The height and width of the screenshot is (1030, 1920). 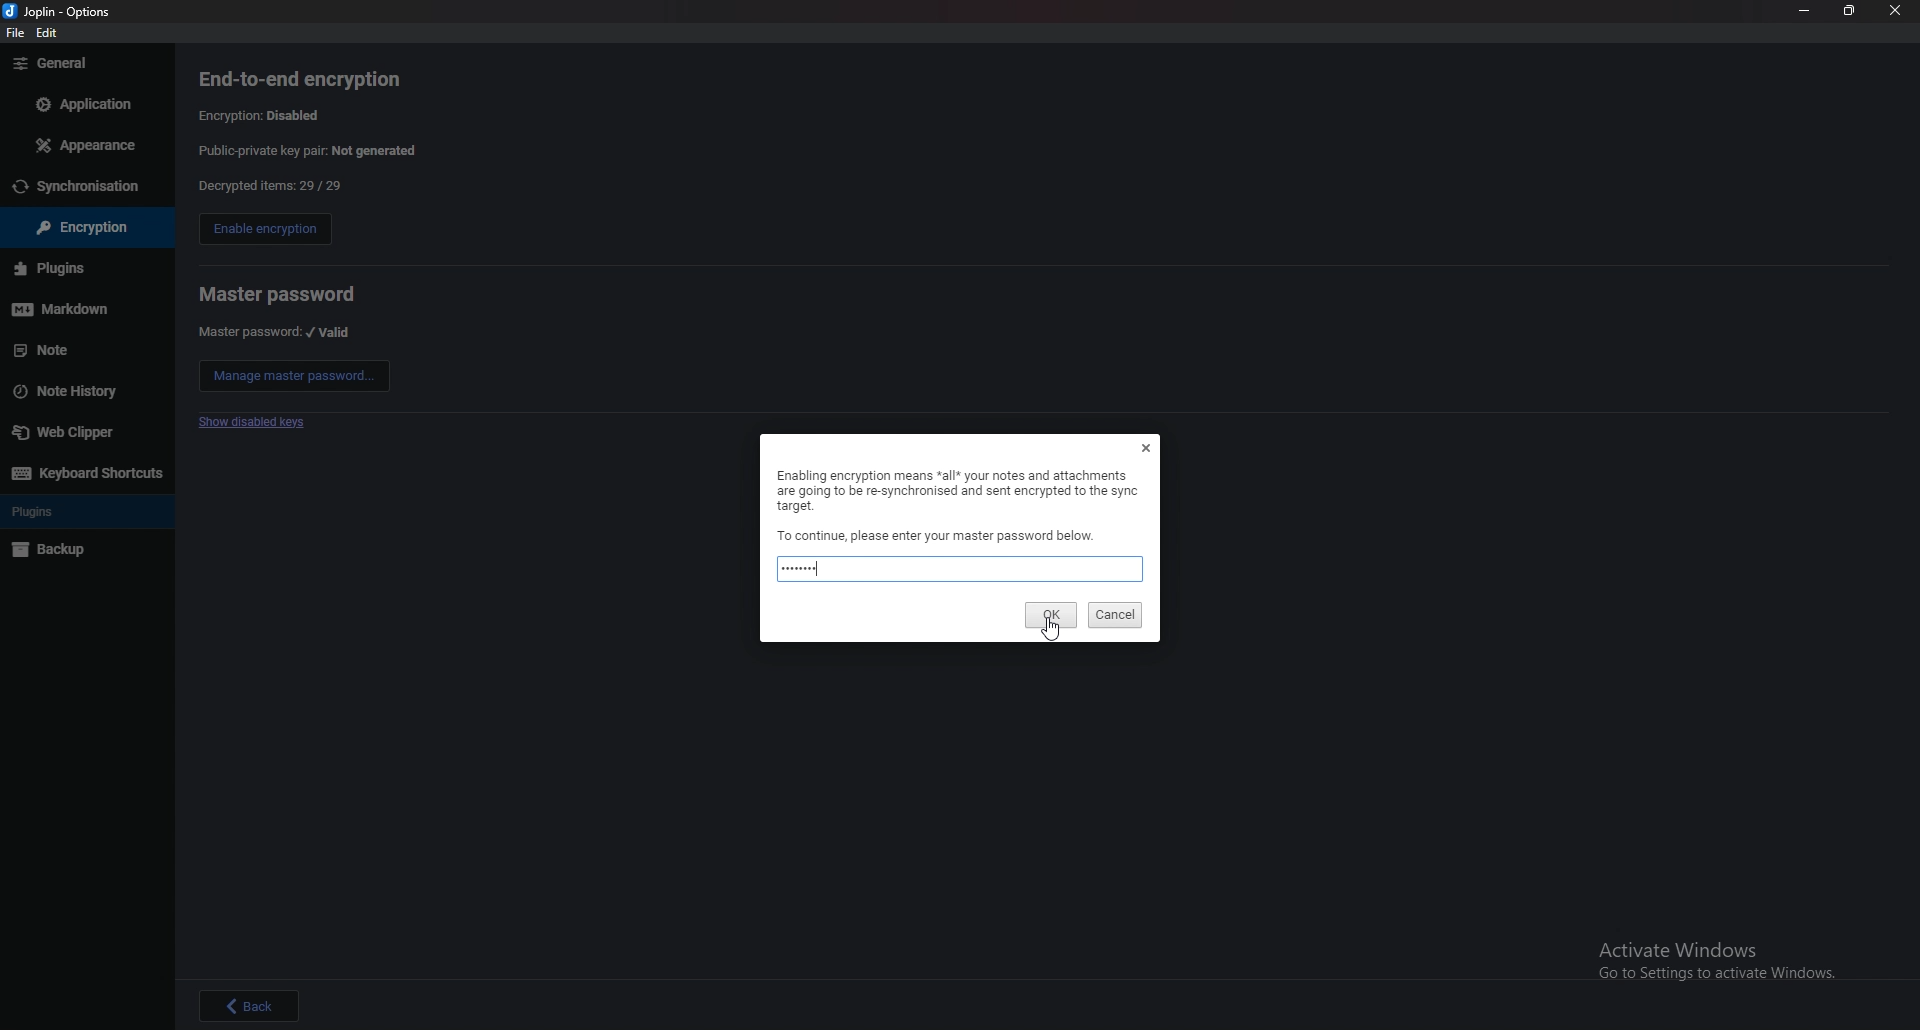 What do you see at coordinates (49, 65) in the screenshot?
I see `` at bounding box center [49, 65].